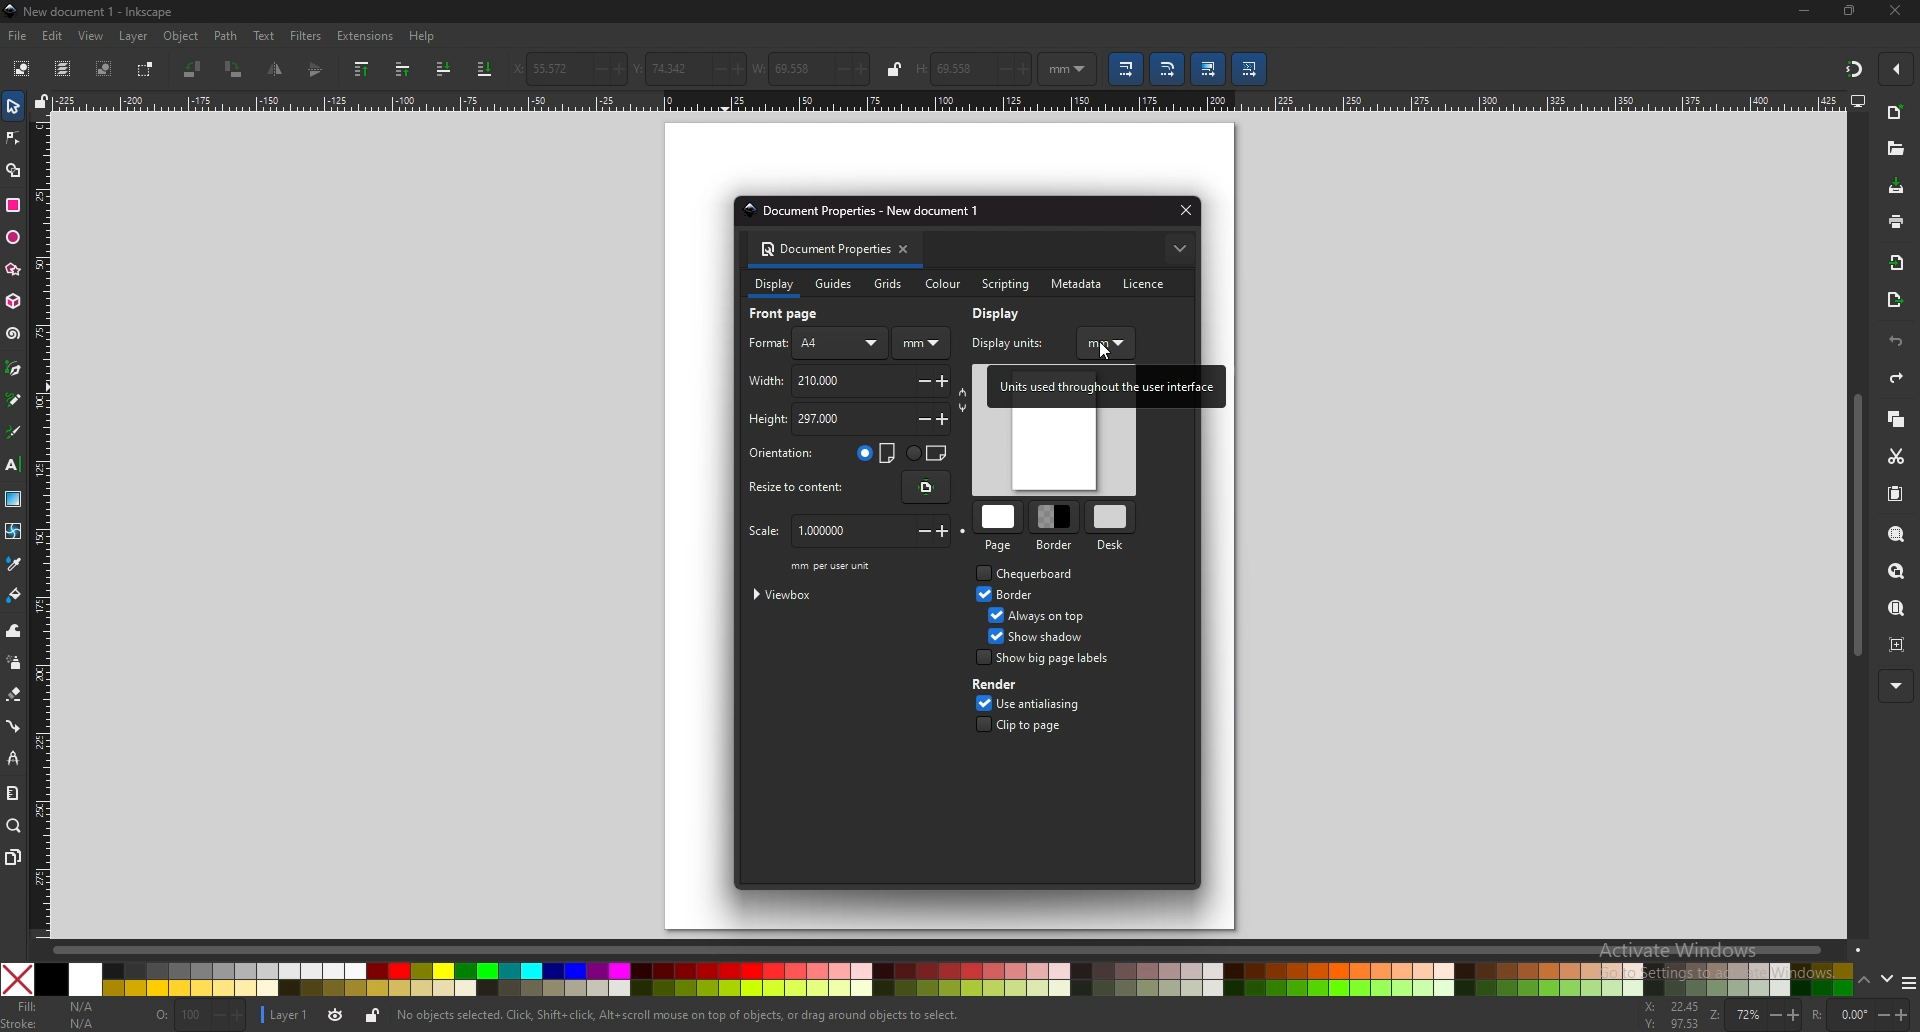 This screenshot has width=1920, height=1032. What do you see at coordinates (181, 37) in the screenshot?
I see `object` at bounding box center [181, 37].